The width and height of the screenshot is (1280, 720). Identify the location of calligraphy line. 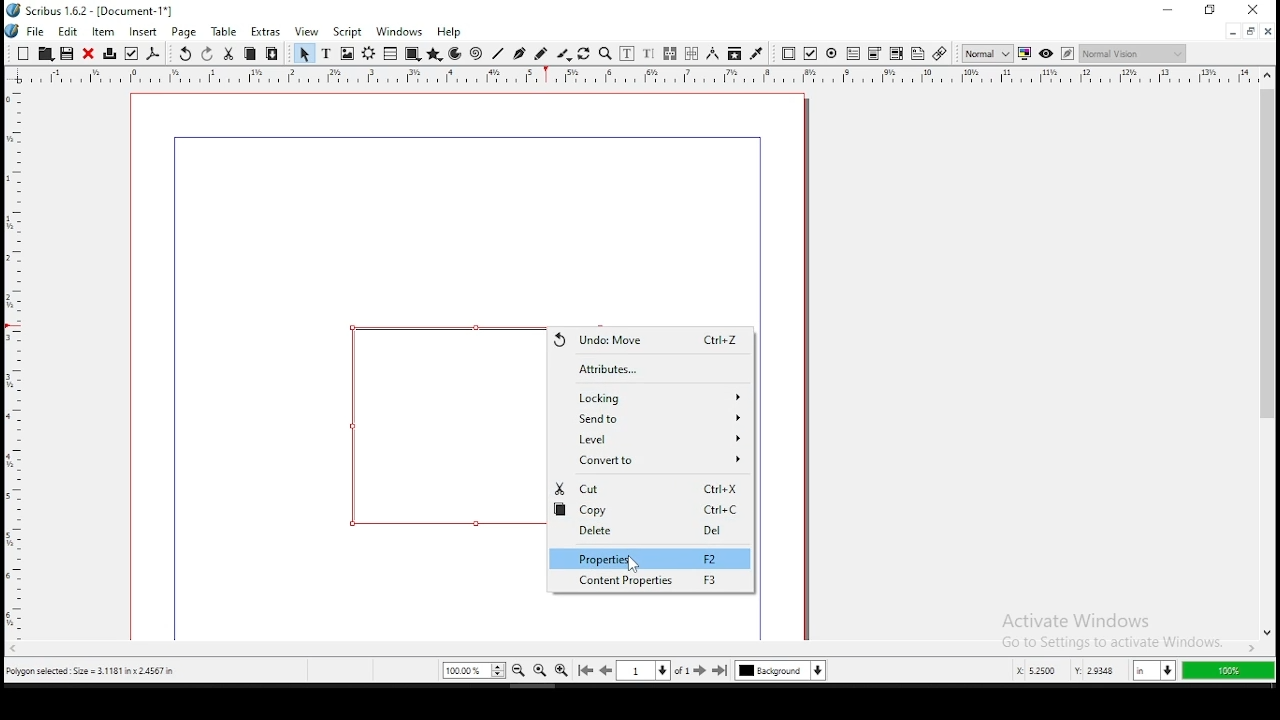
(564, 54).